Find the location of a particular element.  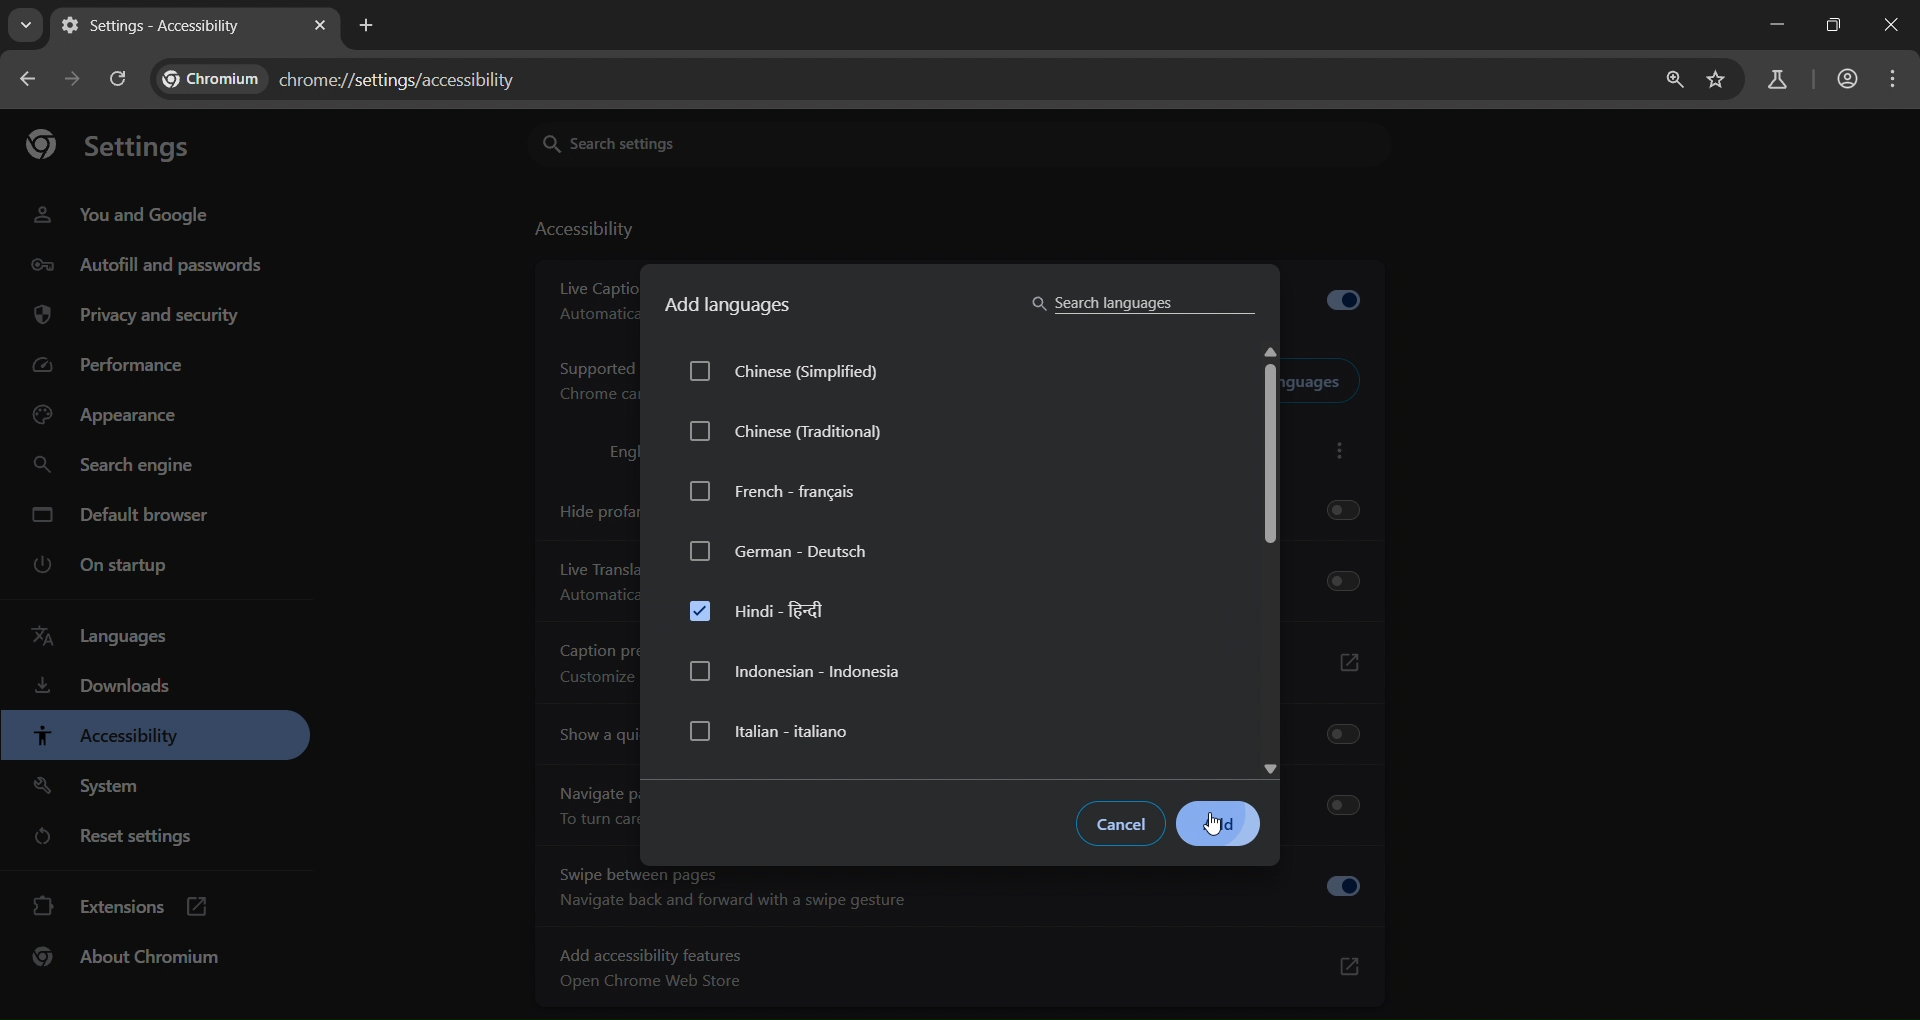

downloads is located at coordinates (105, 688).